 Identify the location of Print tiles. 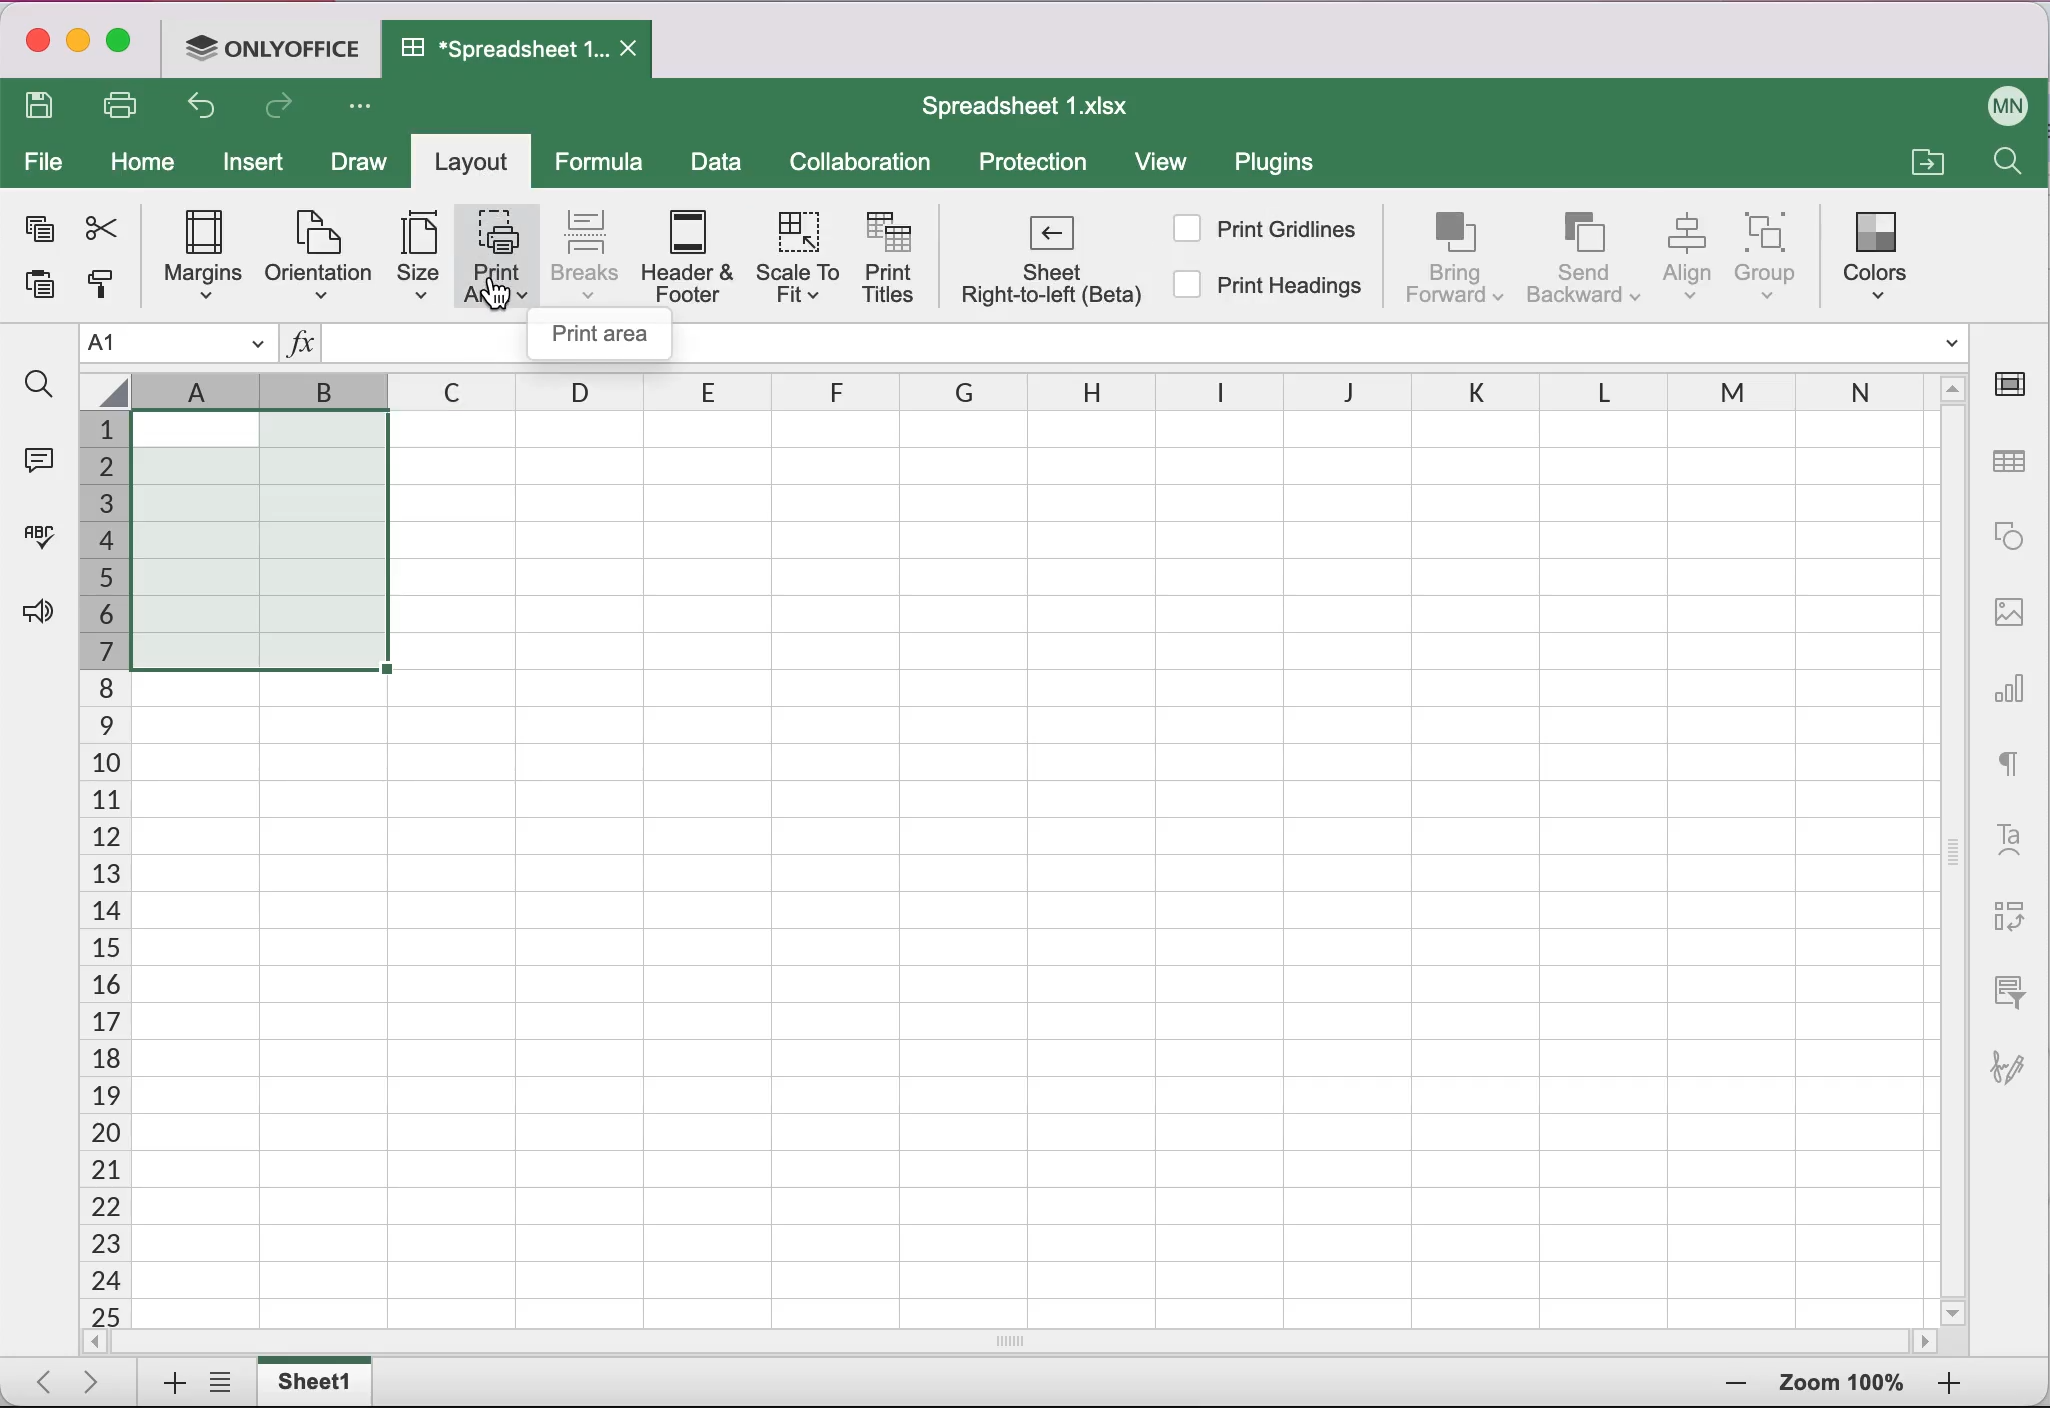
(897, 261).